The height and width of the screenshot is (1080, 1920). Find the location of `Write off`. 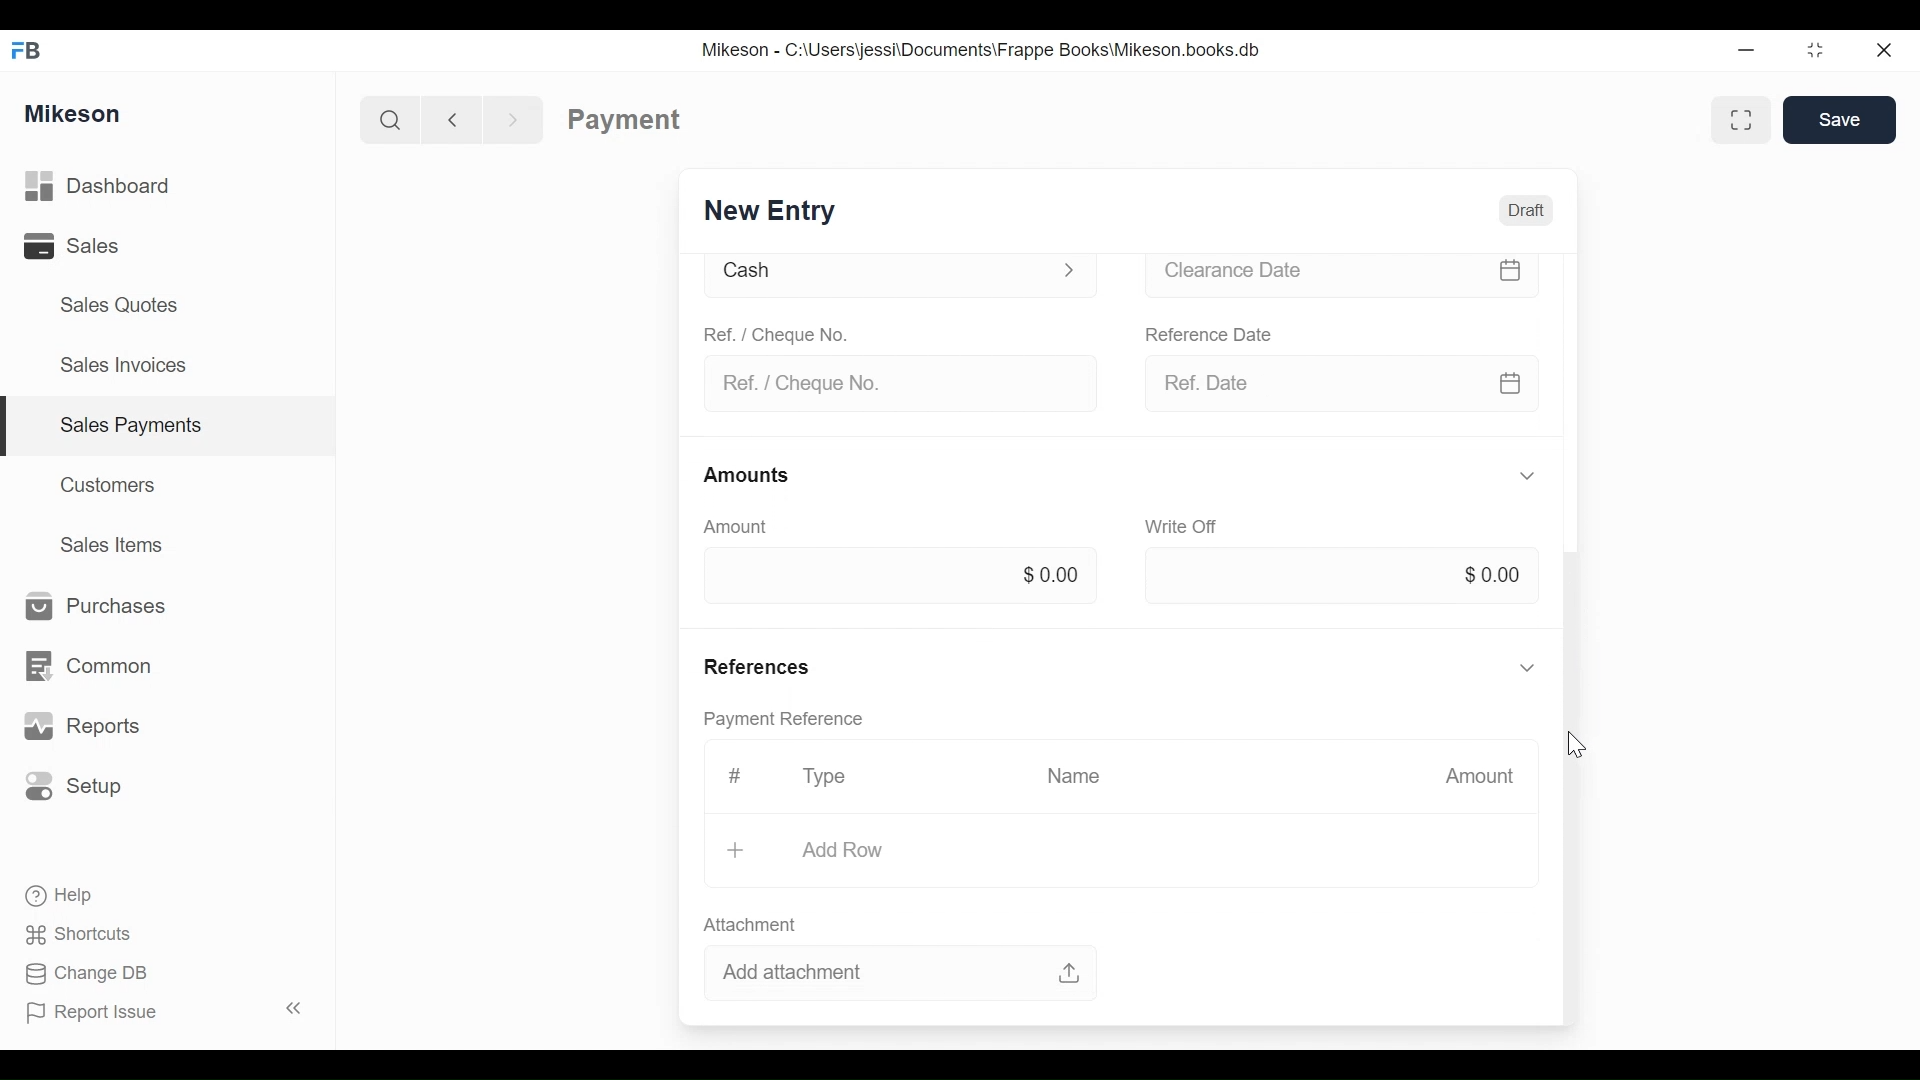

Write off is located at coordinates (1184, 529).